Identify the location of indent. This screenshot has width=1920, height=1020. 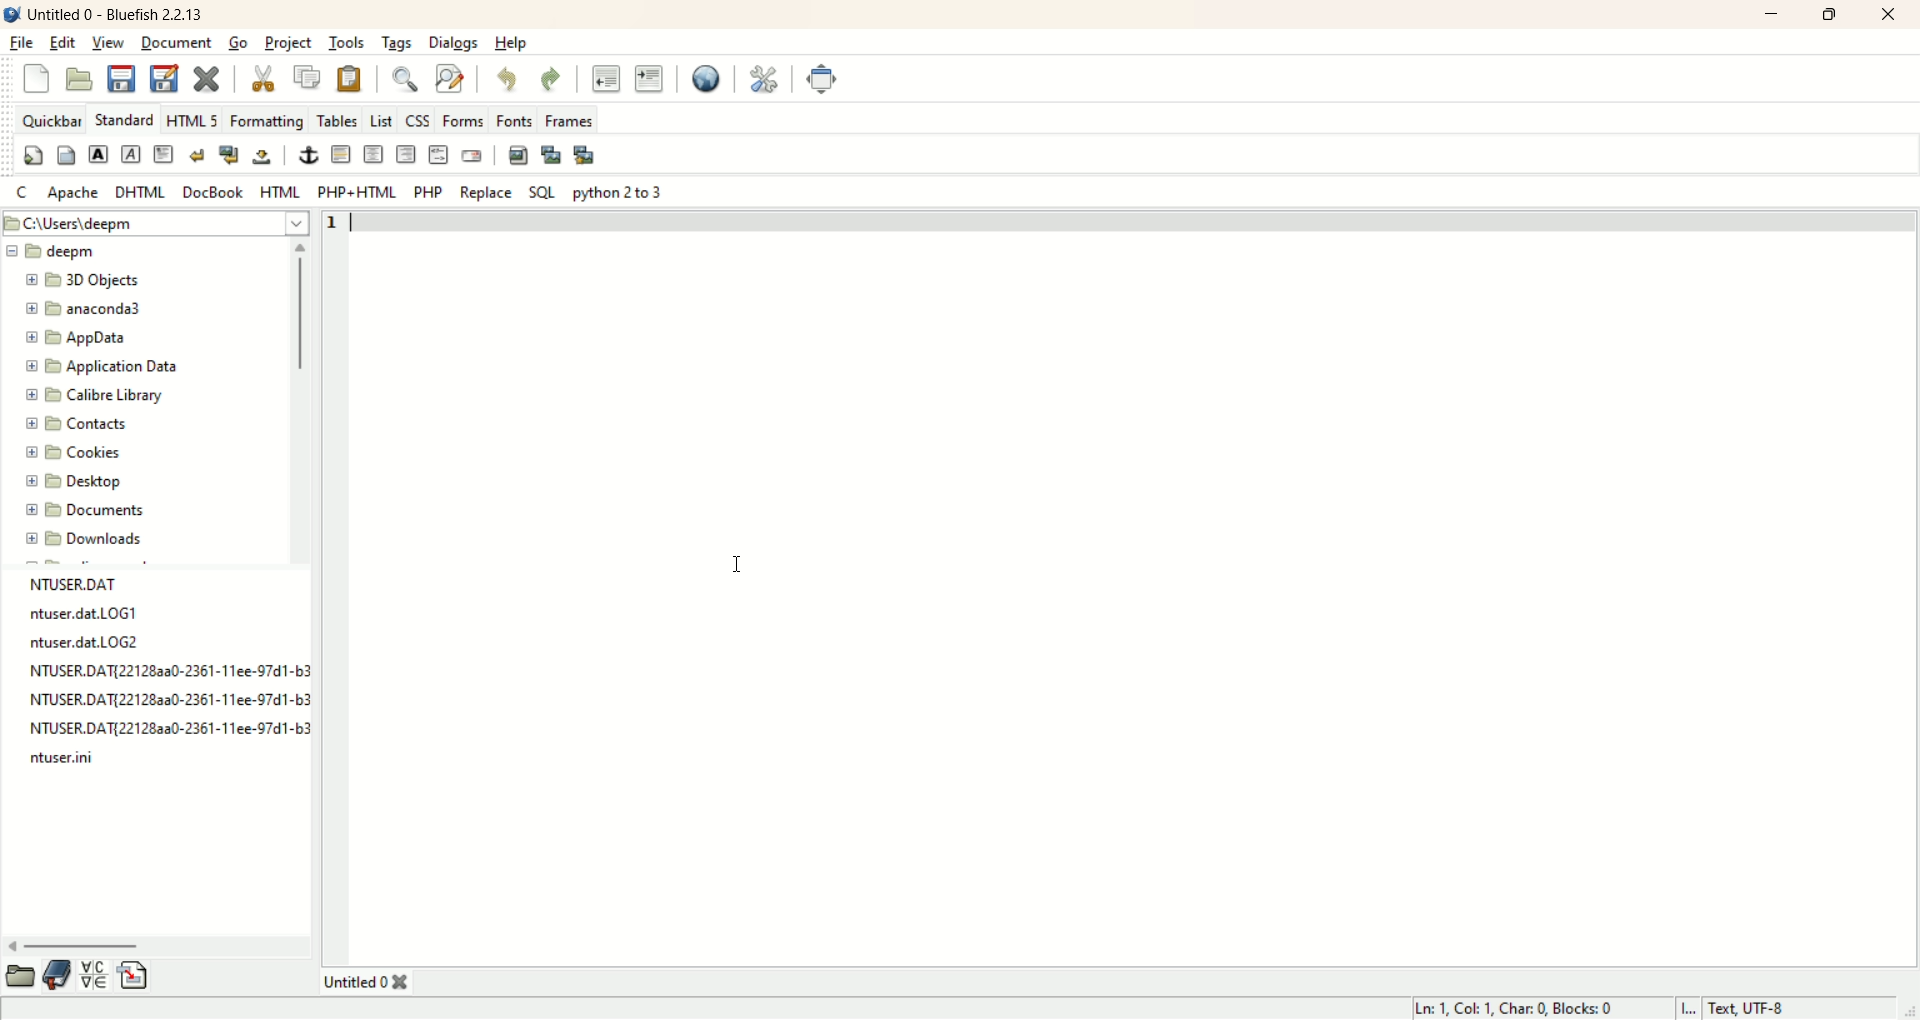
(649, 76).